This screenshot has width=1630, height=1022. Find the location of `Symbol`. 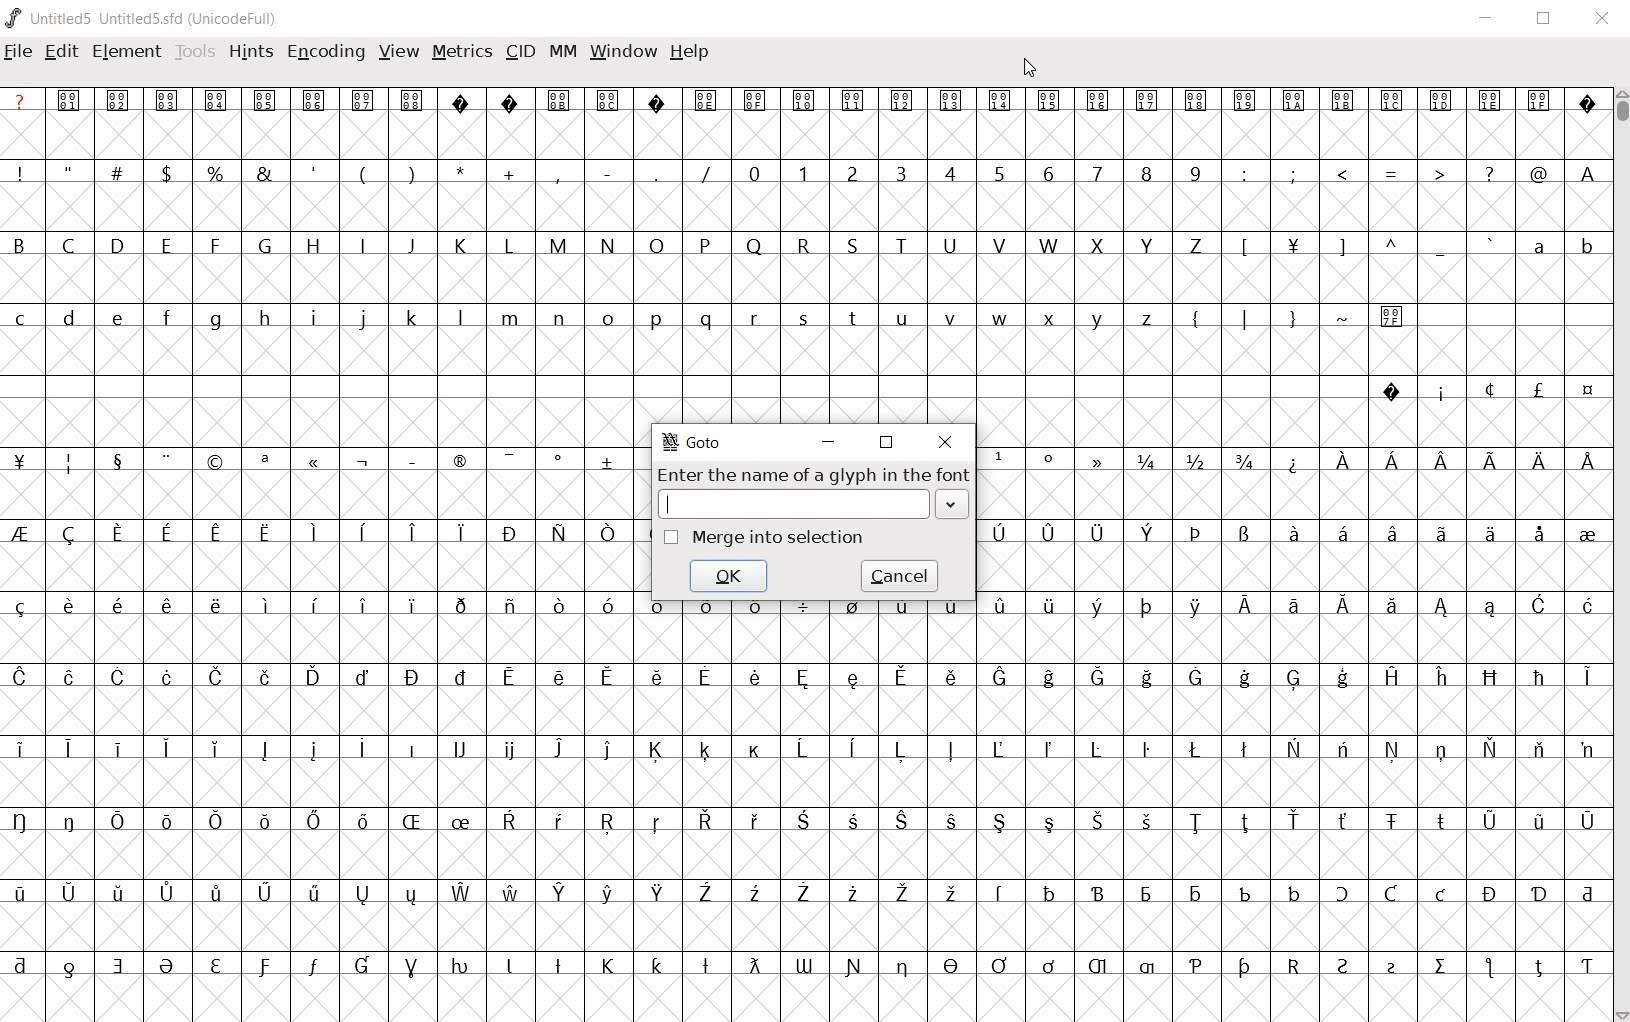

Symbol is located at coordinates (1292, 607).